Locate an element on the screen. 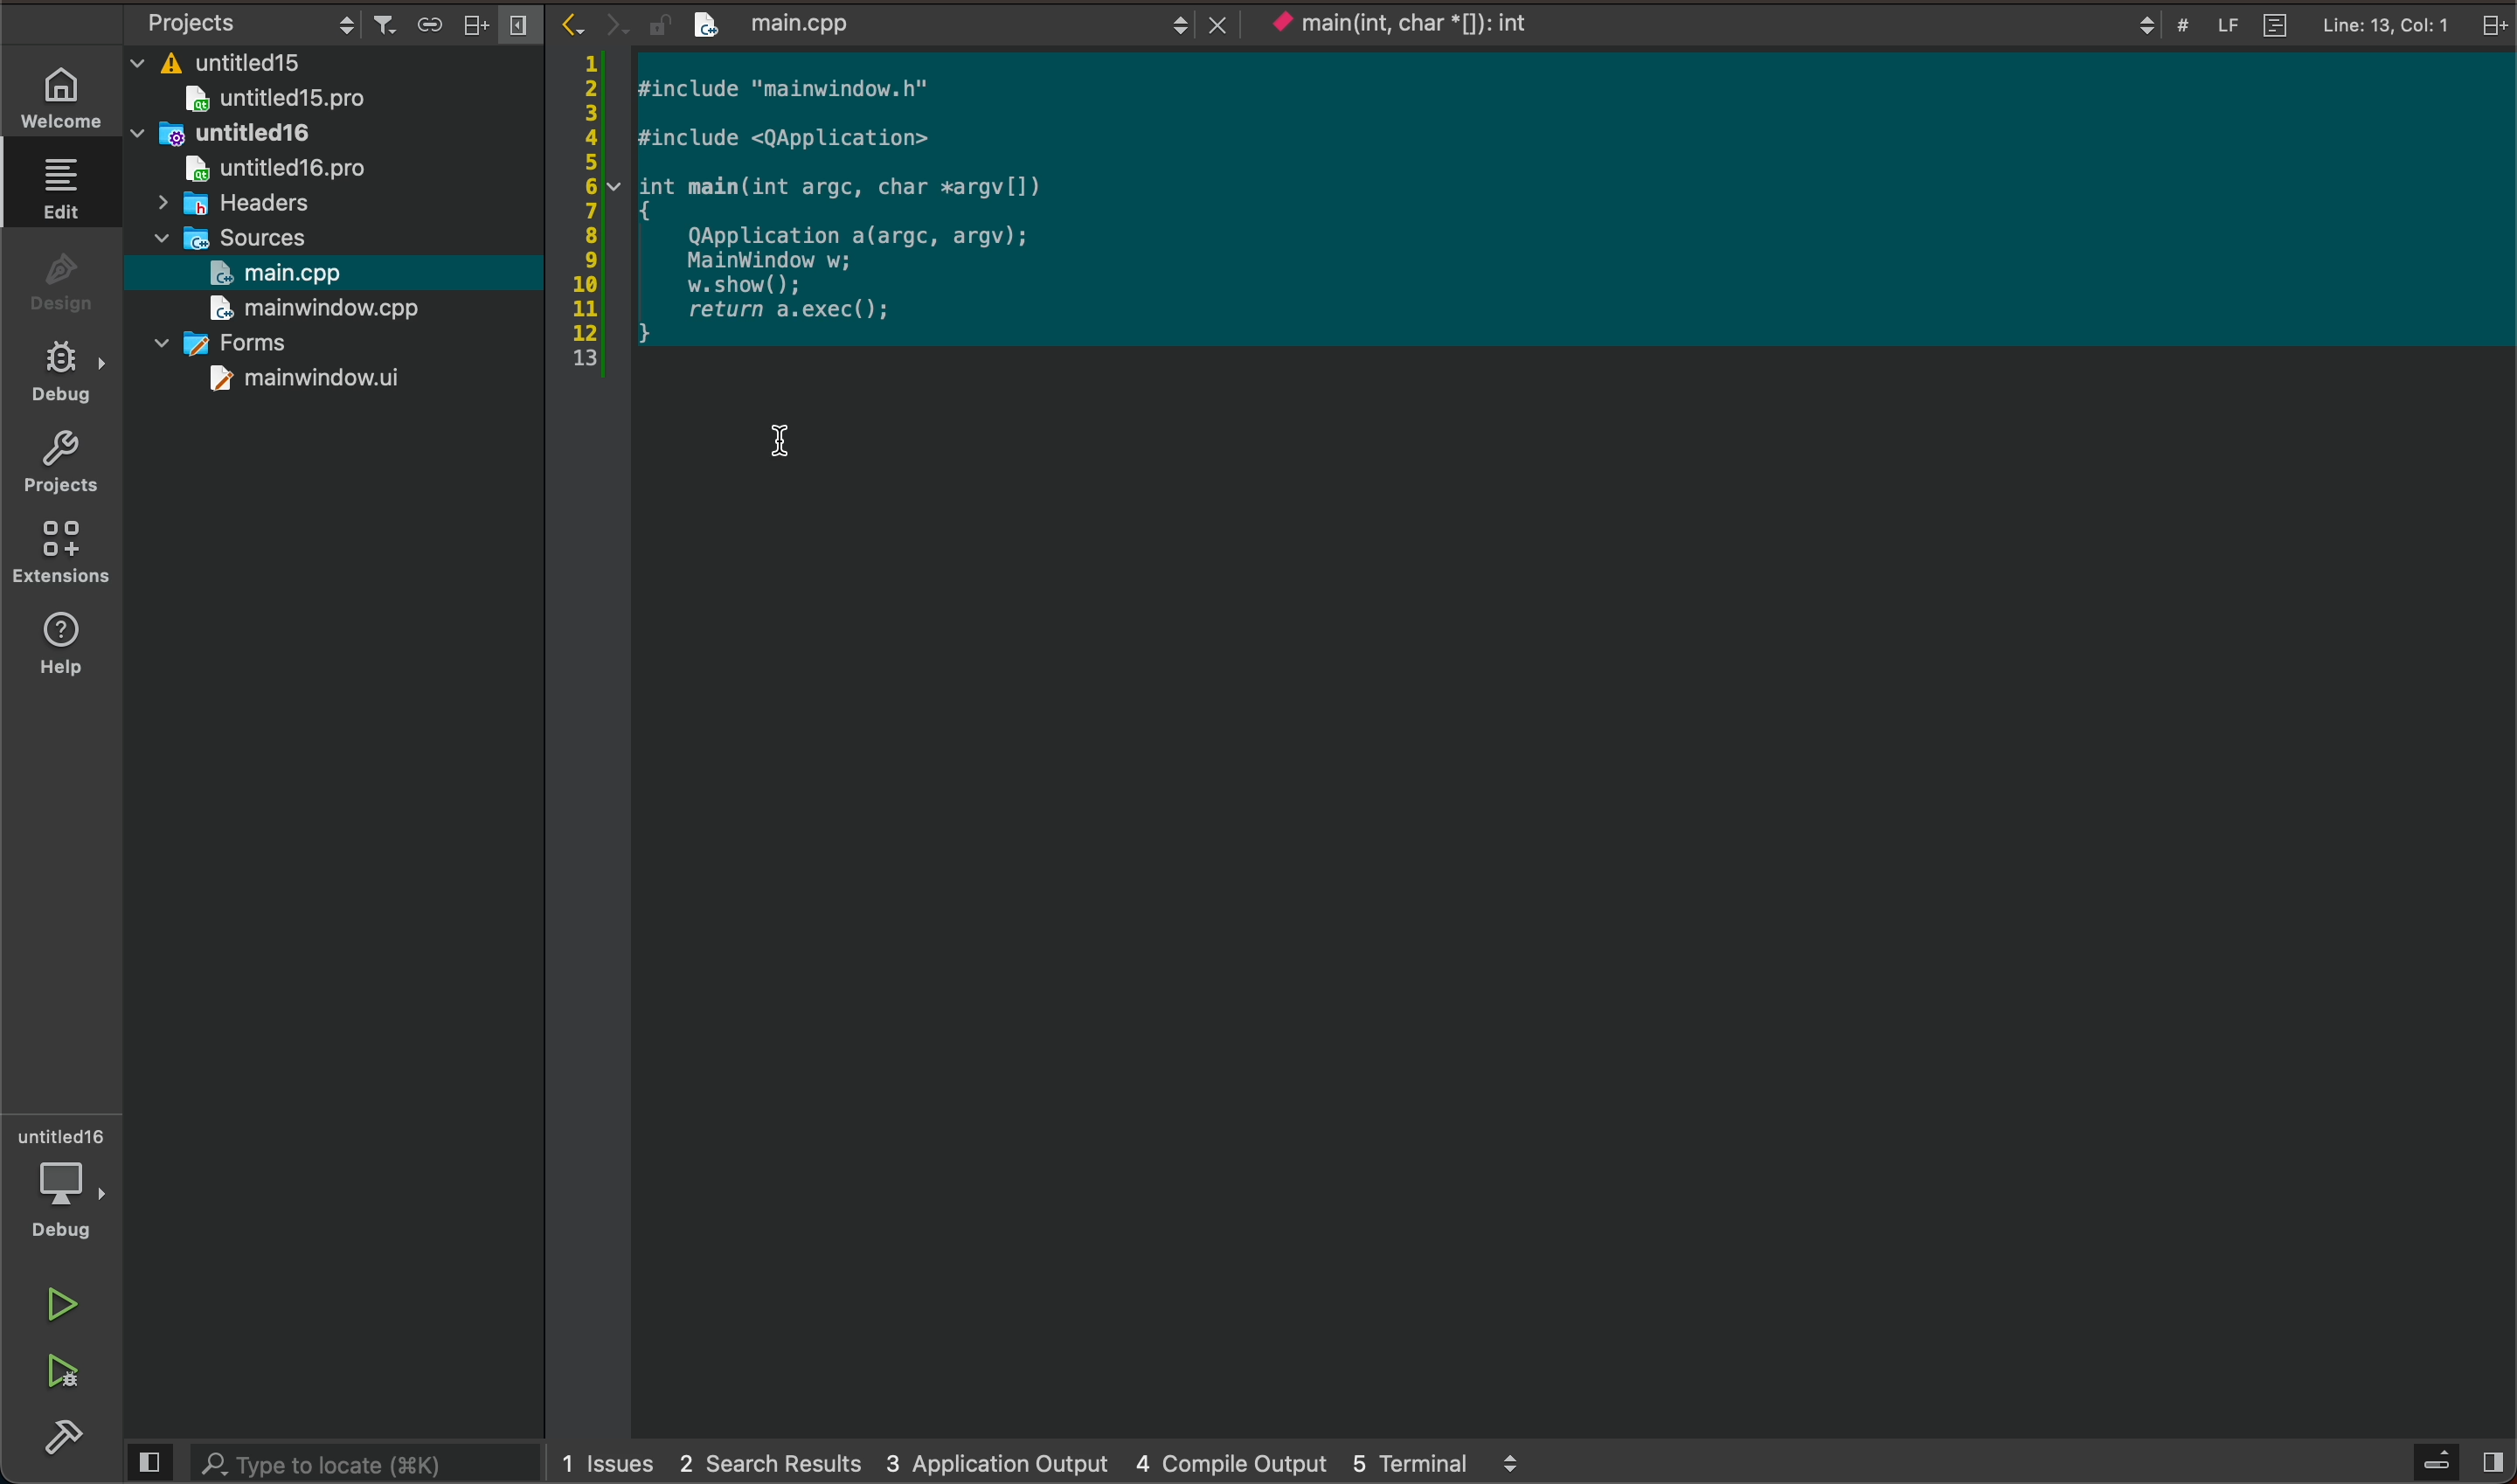 This screenshot has height=1484, width=2517. untitled16 is located at coordinates (224, 136).